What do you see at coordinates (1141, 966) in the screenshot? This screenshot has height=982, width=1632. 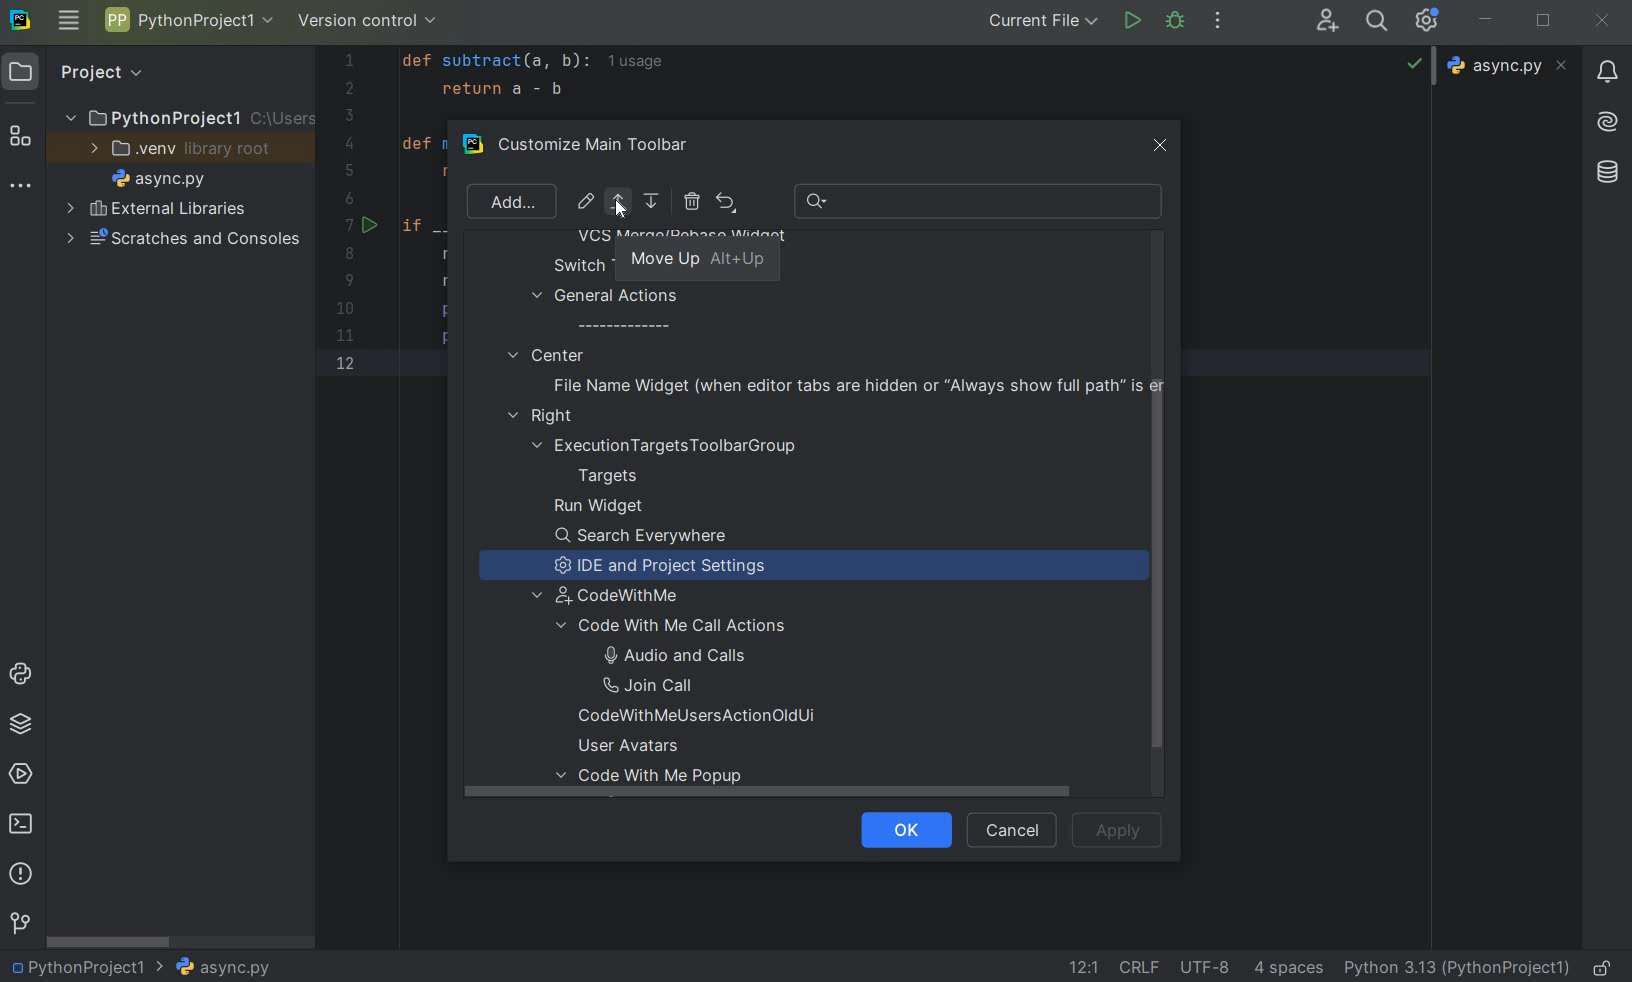 I see `LINE SEPARATOR` at bounding box center [1141, 966].